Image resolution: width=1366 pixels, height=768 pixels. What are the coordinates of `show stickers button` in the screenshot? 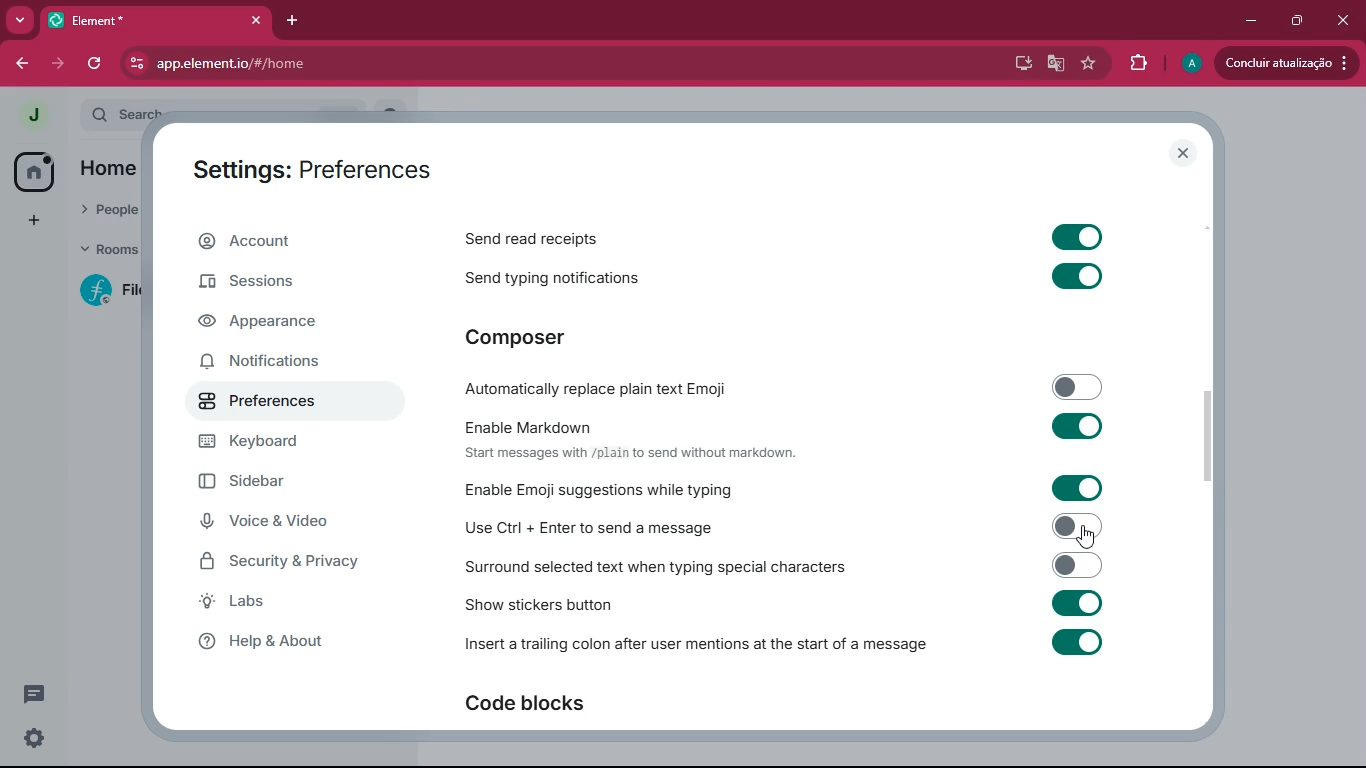 It's located at (539, 605).